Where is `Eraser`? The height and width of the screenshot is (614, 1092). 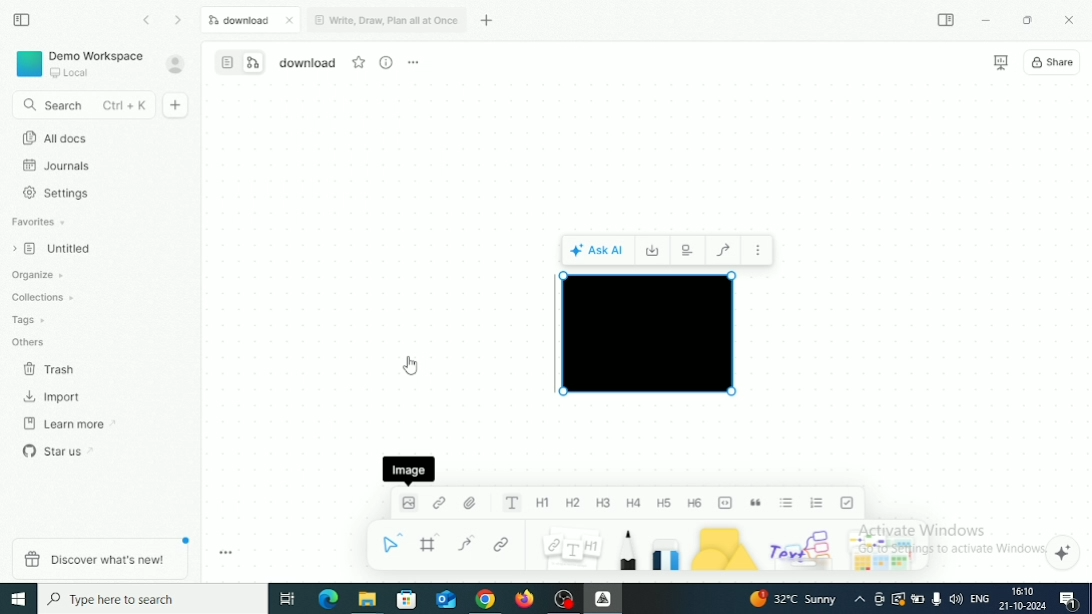 Eraser is located at coordinates (667, 548).